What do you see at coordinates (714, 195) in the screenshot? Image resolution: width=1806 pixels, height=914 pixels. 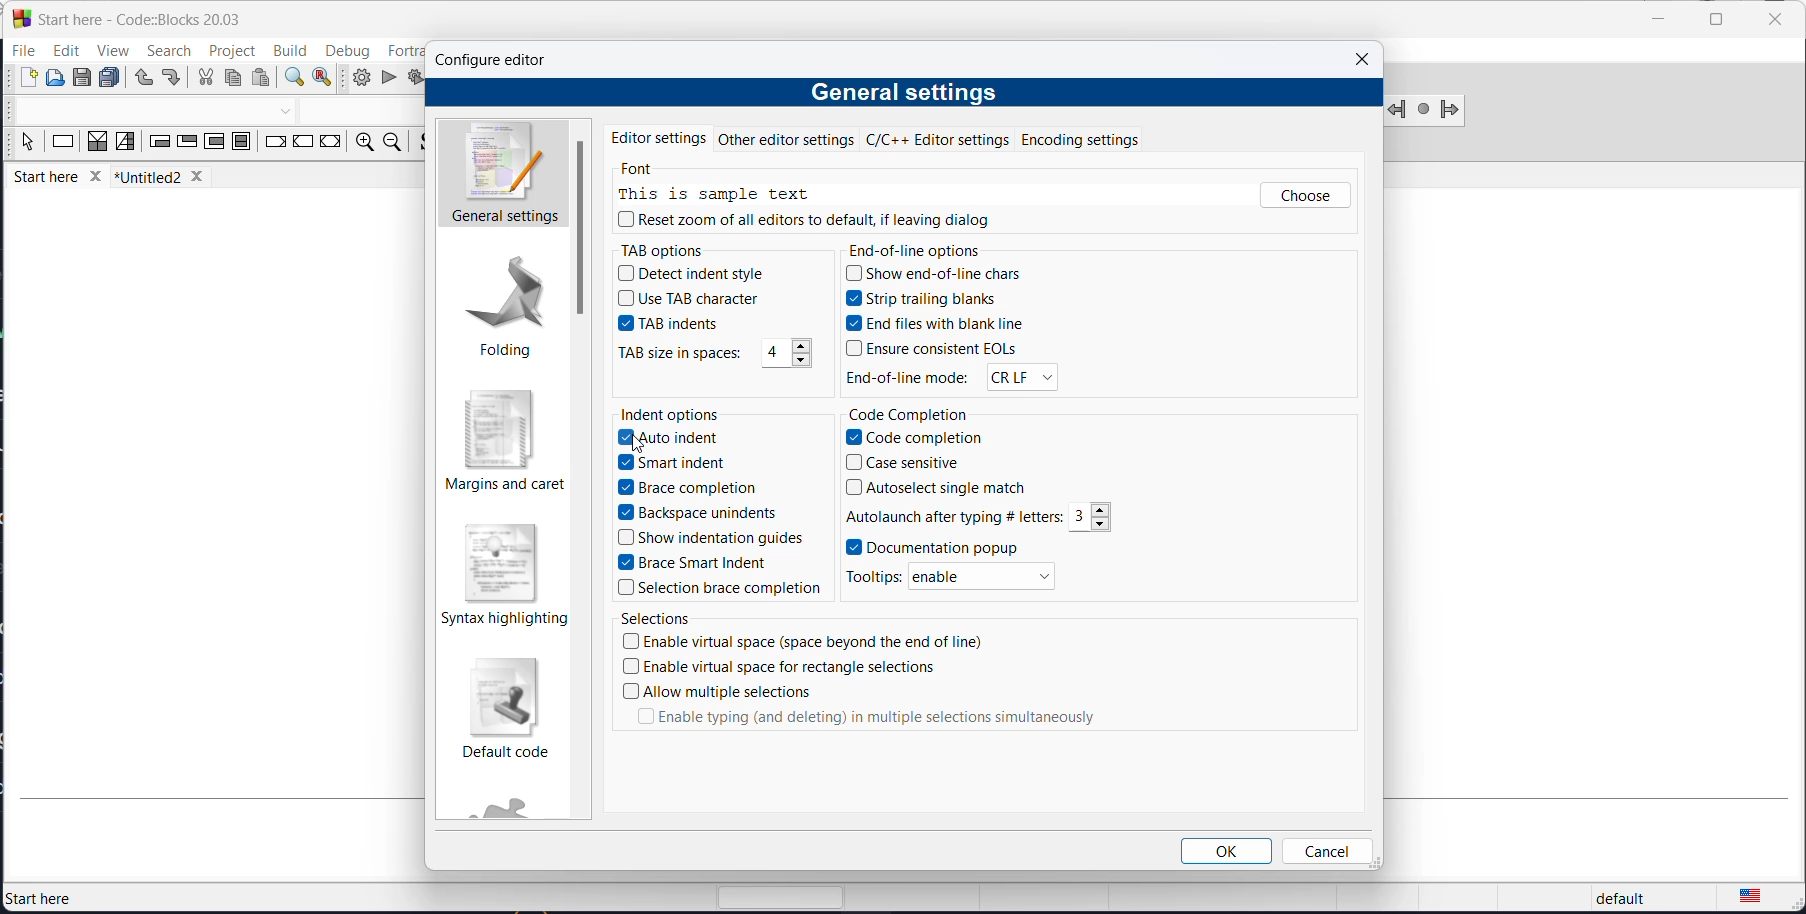 I see `sample text` at bounding box center [714, 195].